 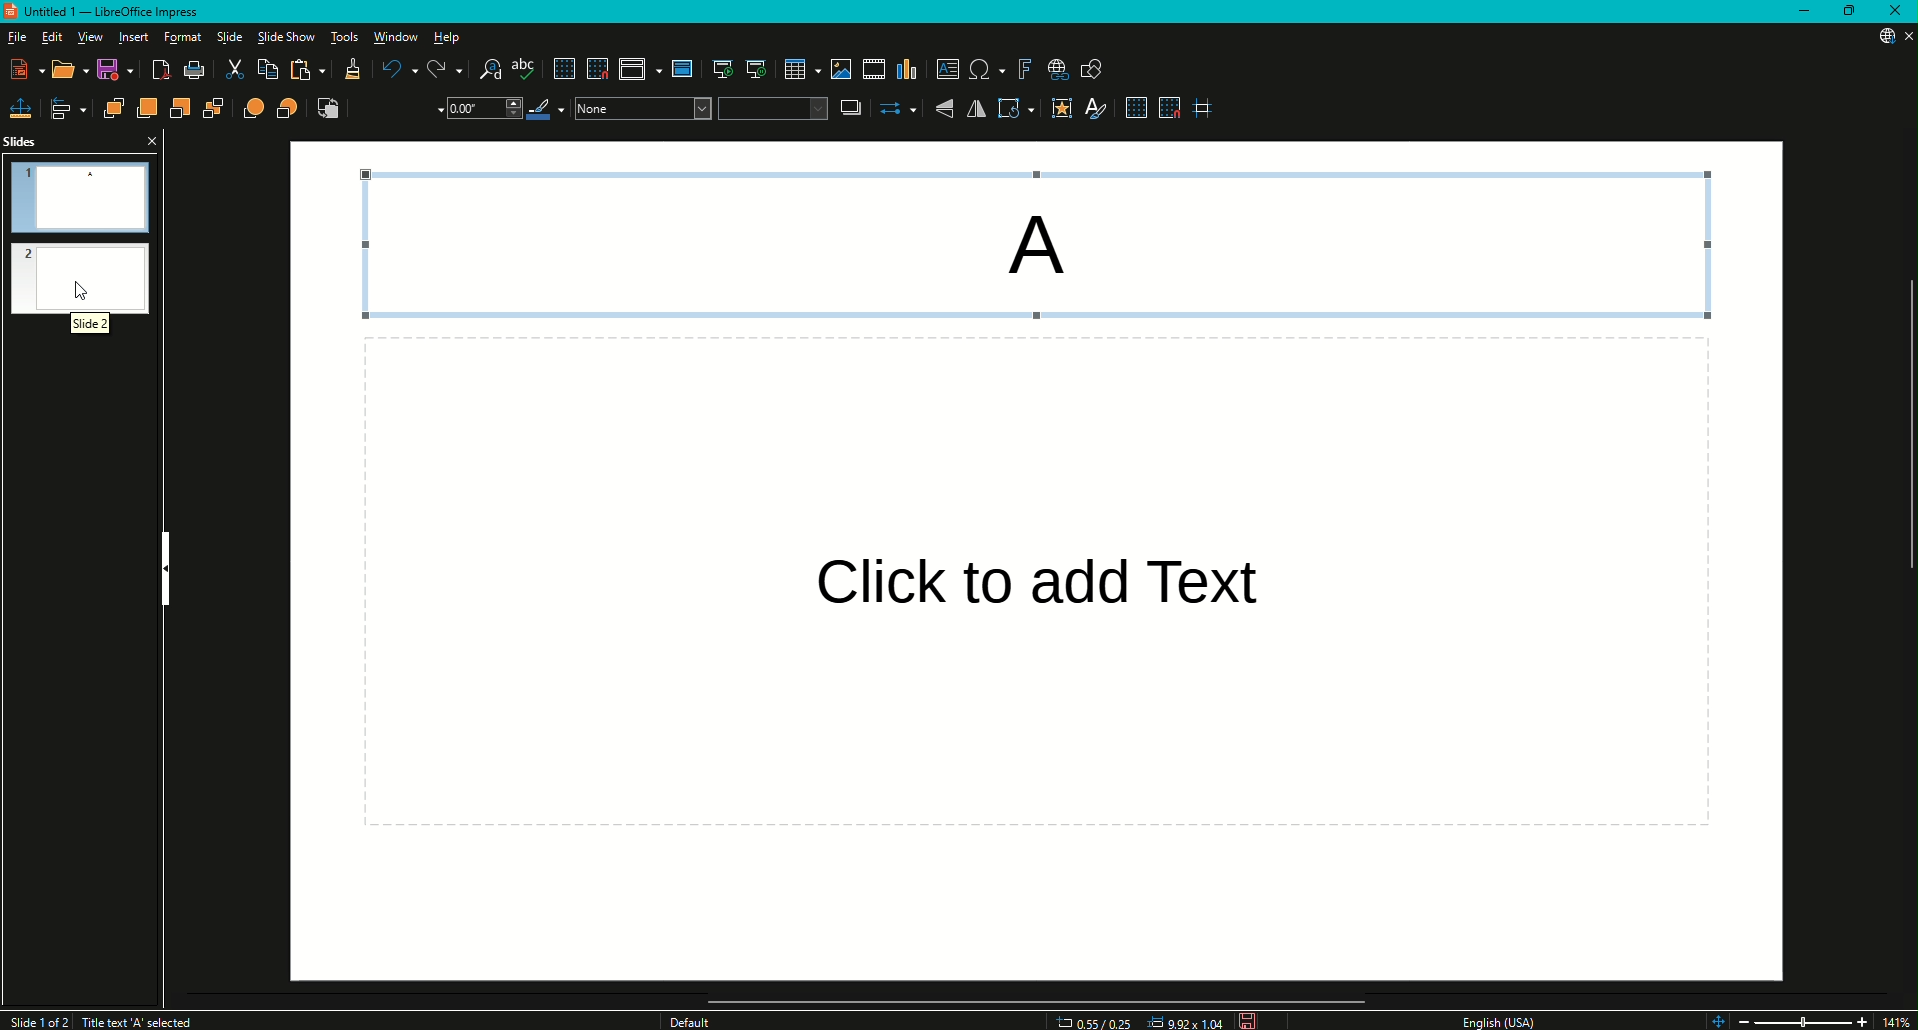 What do you see at coordinates (523, 69) in the screenshot?
I see `Spelling` at bounding box center [523, 69].